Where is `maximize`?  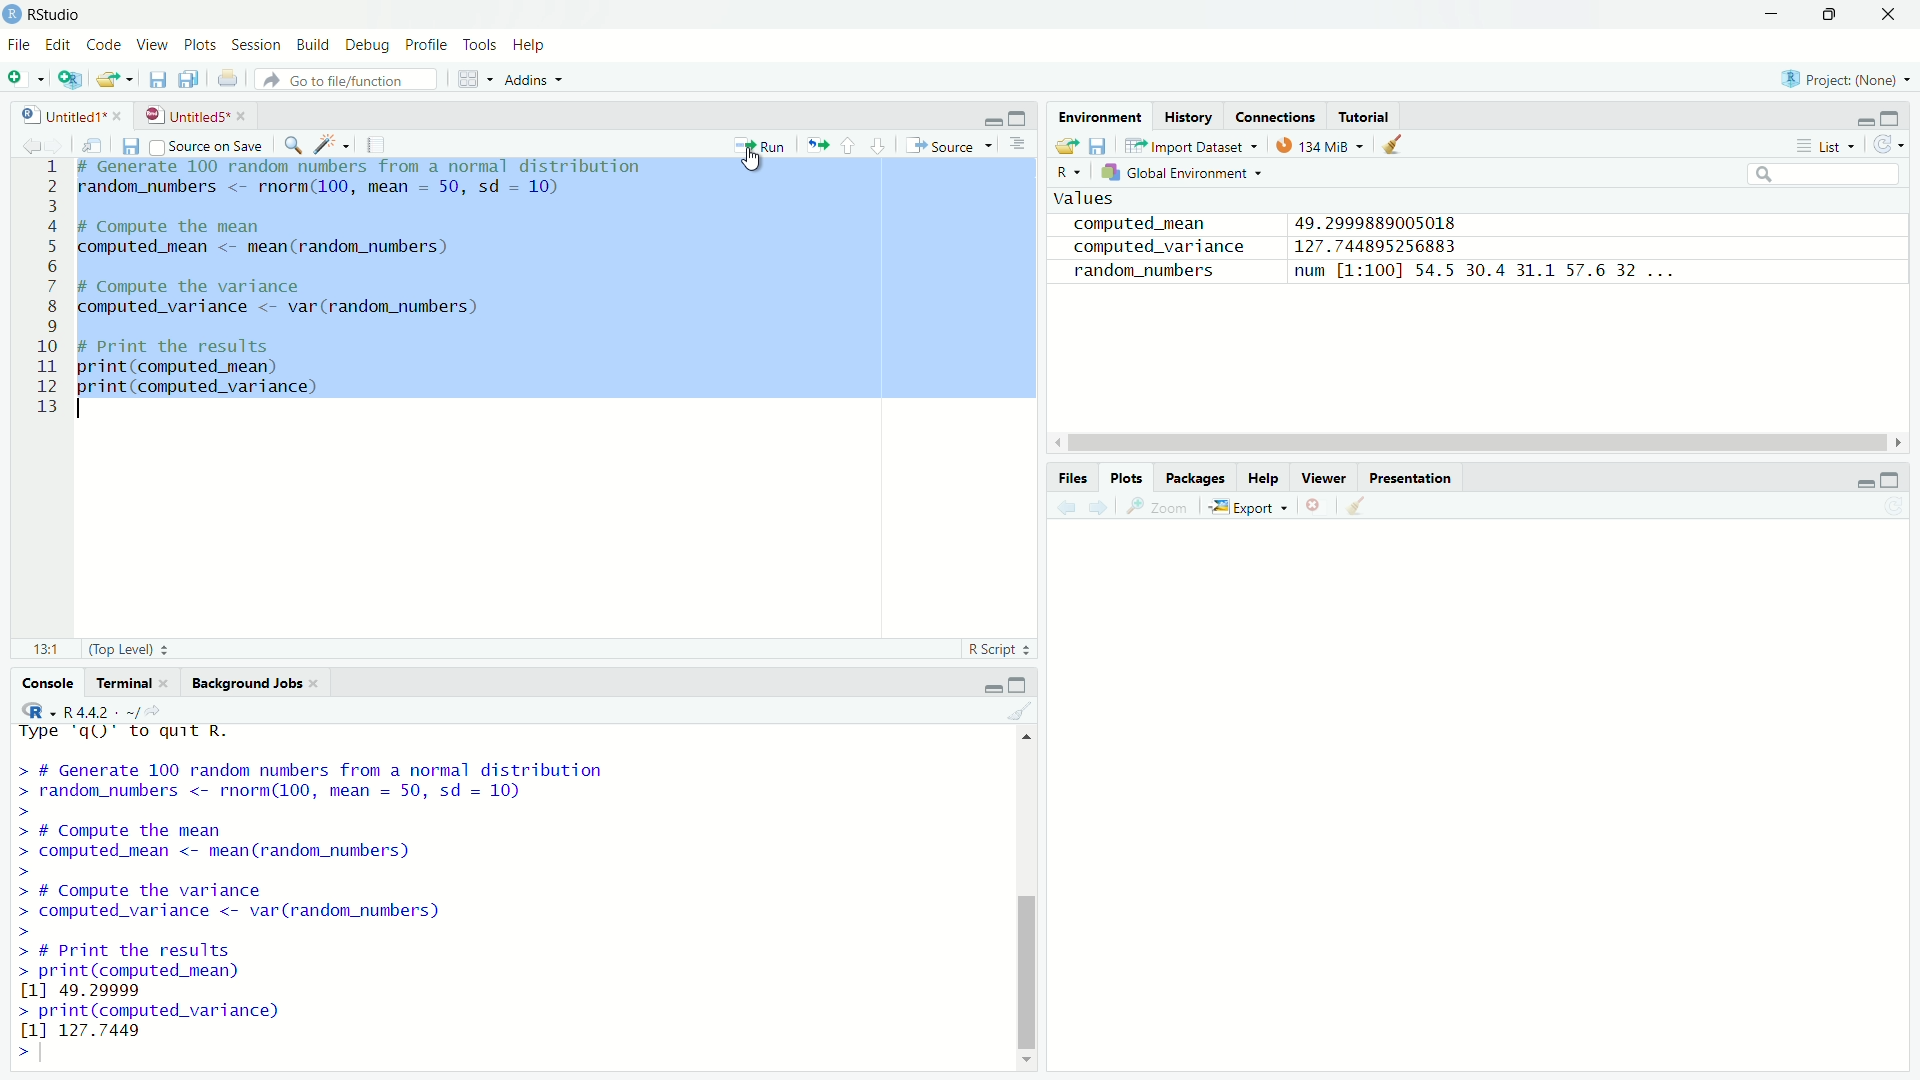 maximize is located at coordinates (1834, 15).